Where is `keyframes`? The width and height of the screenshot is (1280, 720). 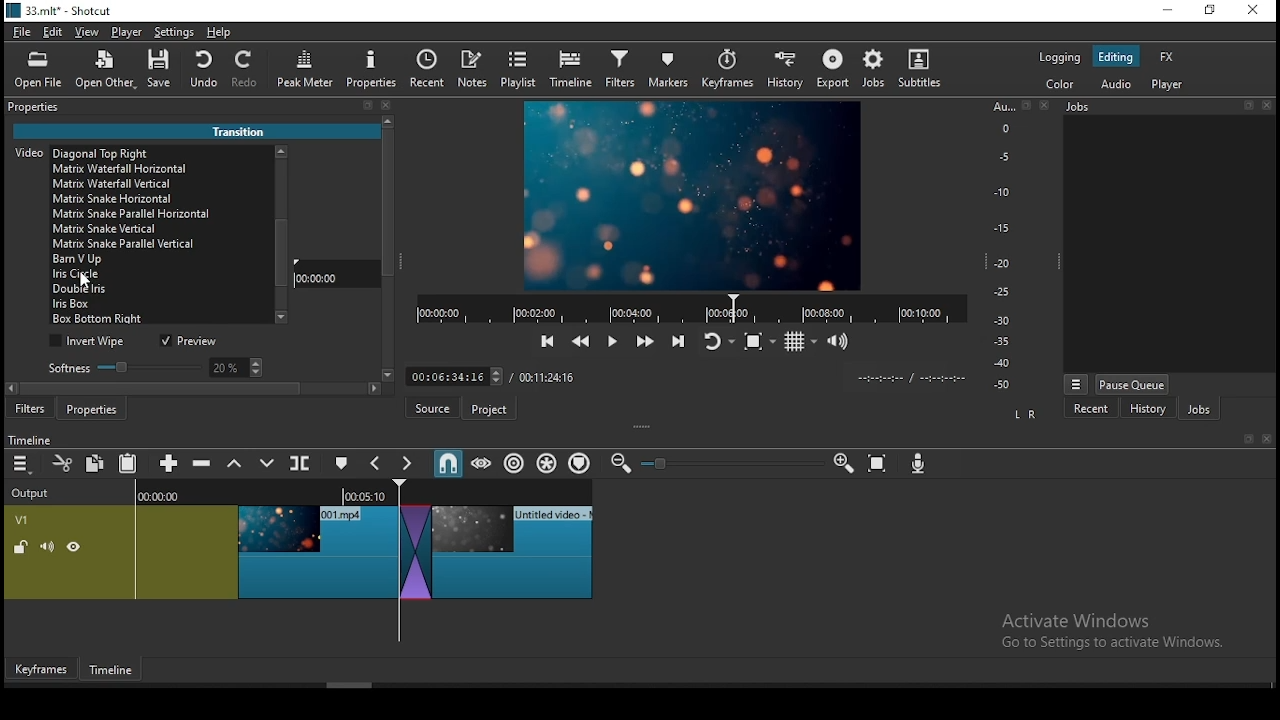 keyframes is located at coordinates (727, 70).